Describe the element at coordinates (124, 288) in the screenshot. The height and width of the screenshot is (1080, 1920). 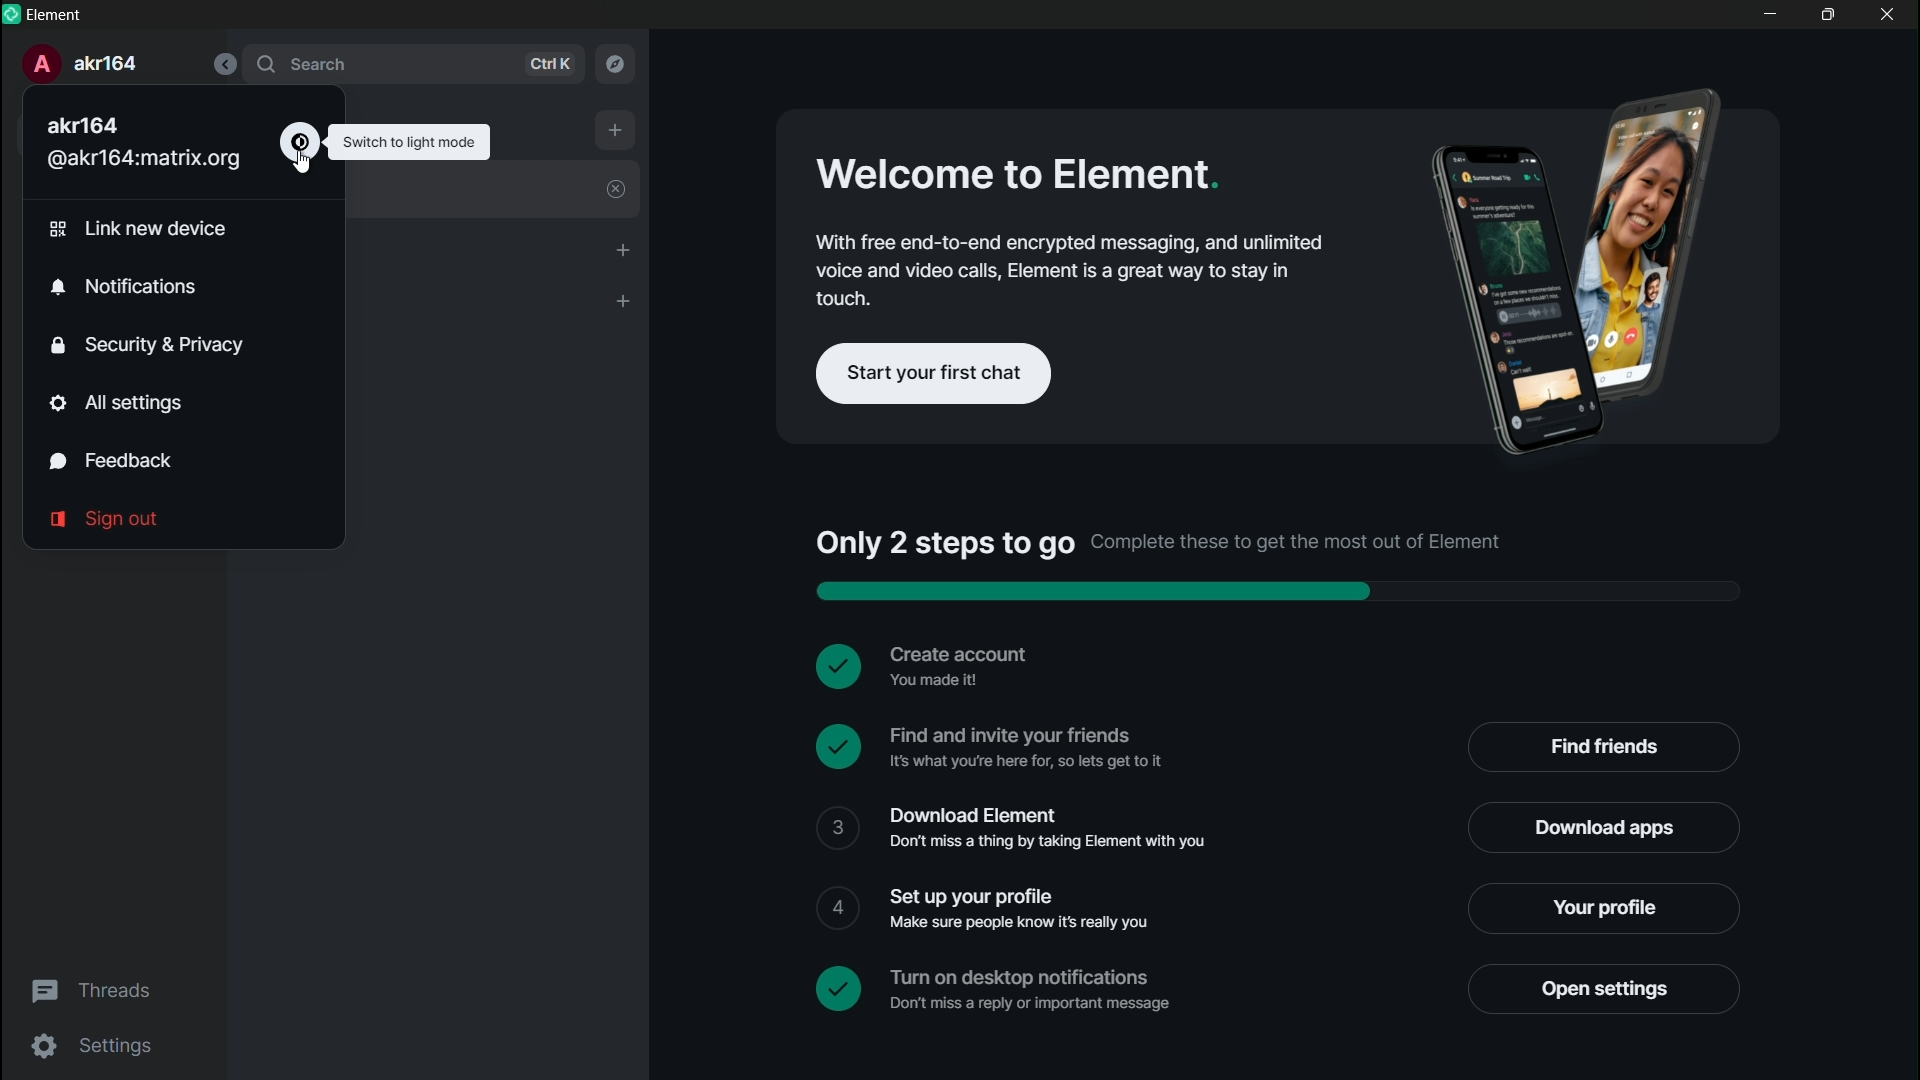
I see `notifications` at that location.